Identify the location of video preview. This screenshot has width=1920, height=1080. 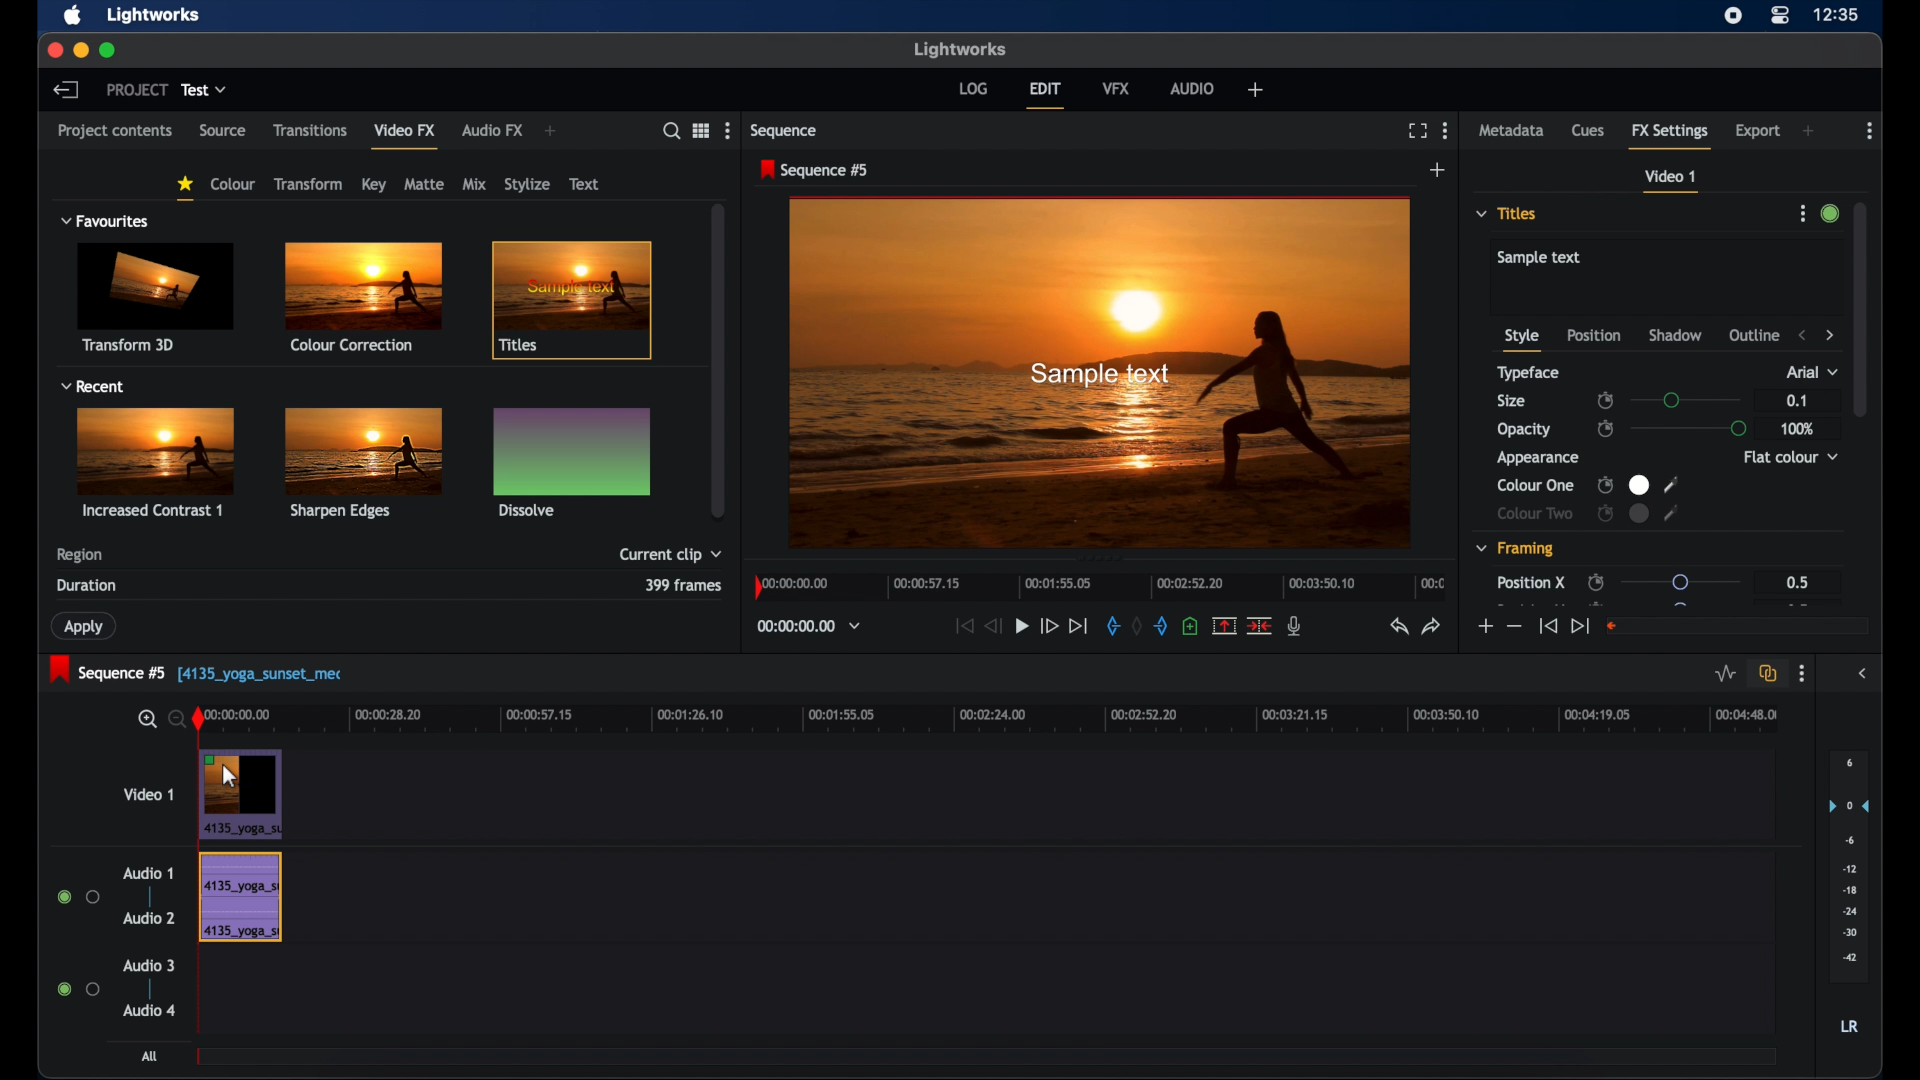
(1099, 373).